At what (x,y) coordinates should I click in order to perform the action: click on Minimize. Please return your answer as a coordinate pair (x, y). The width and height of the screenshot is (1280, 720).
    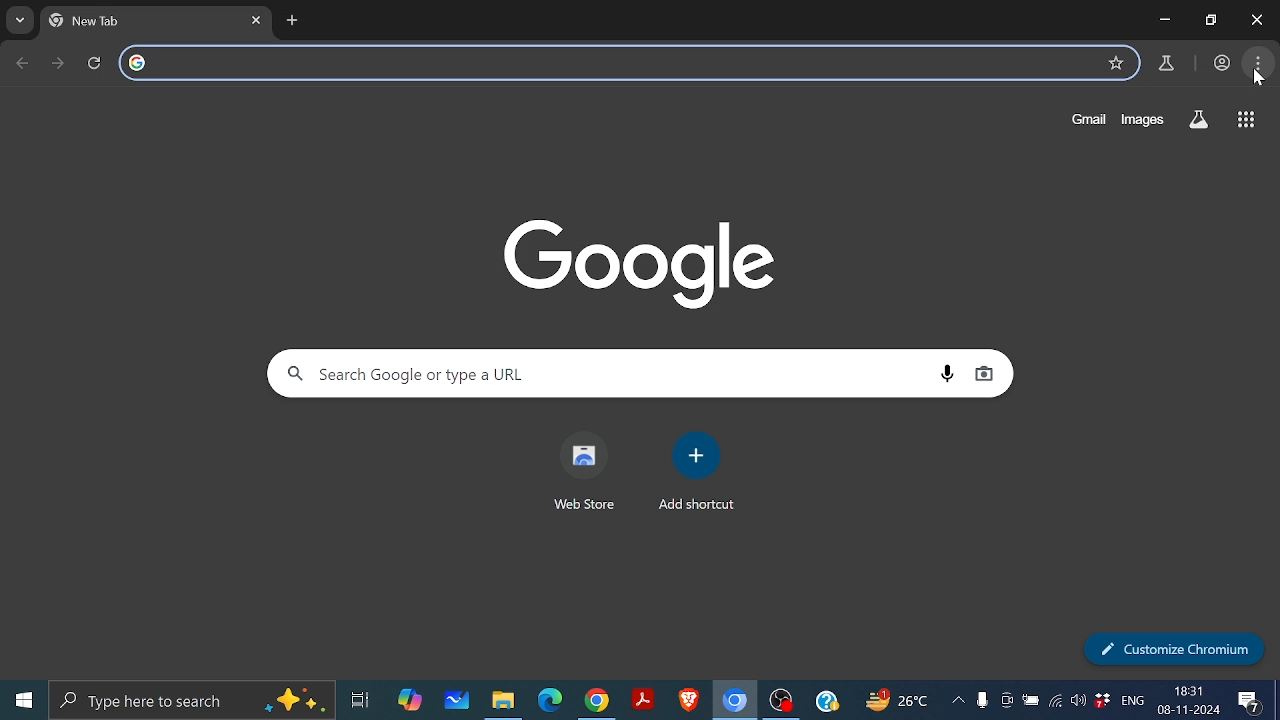
    Looking at the image, I should click on (1164, 21).